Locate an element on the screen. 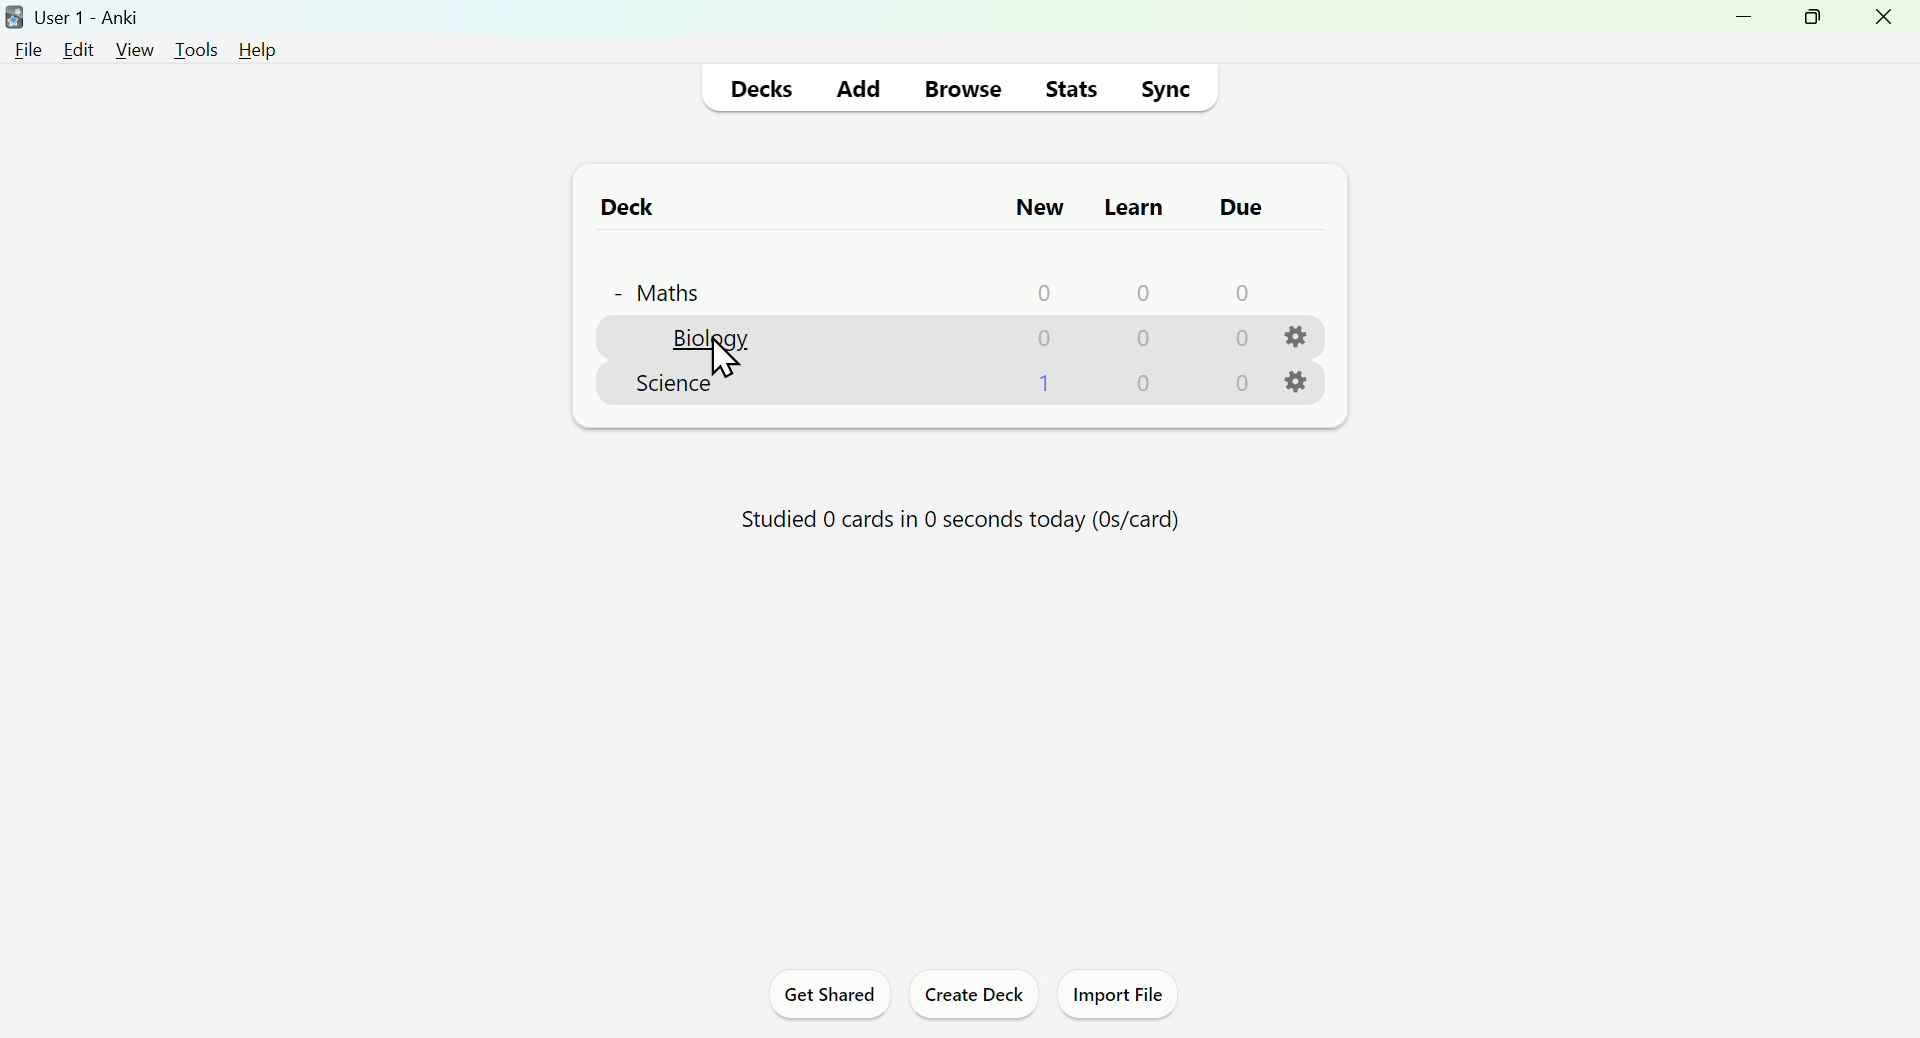 The width and height of the screenshot is (1920, 1038). tools is located at coordinates (196, 50).